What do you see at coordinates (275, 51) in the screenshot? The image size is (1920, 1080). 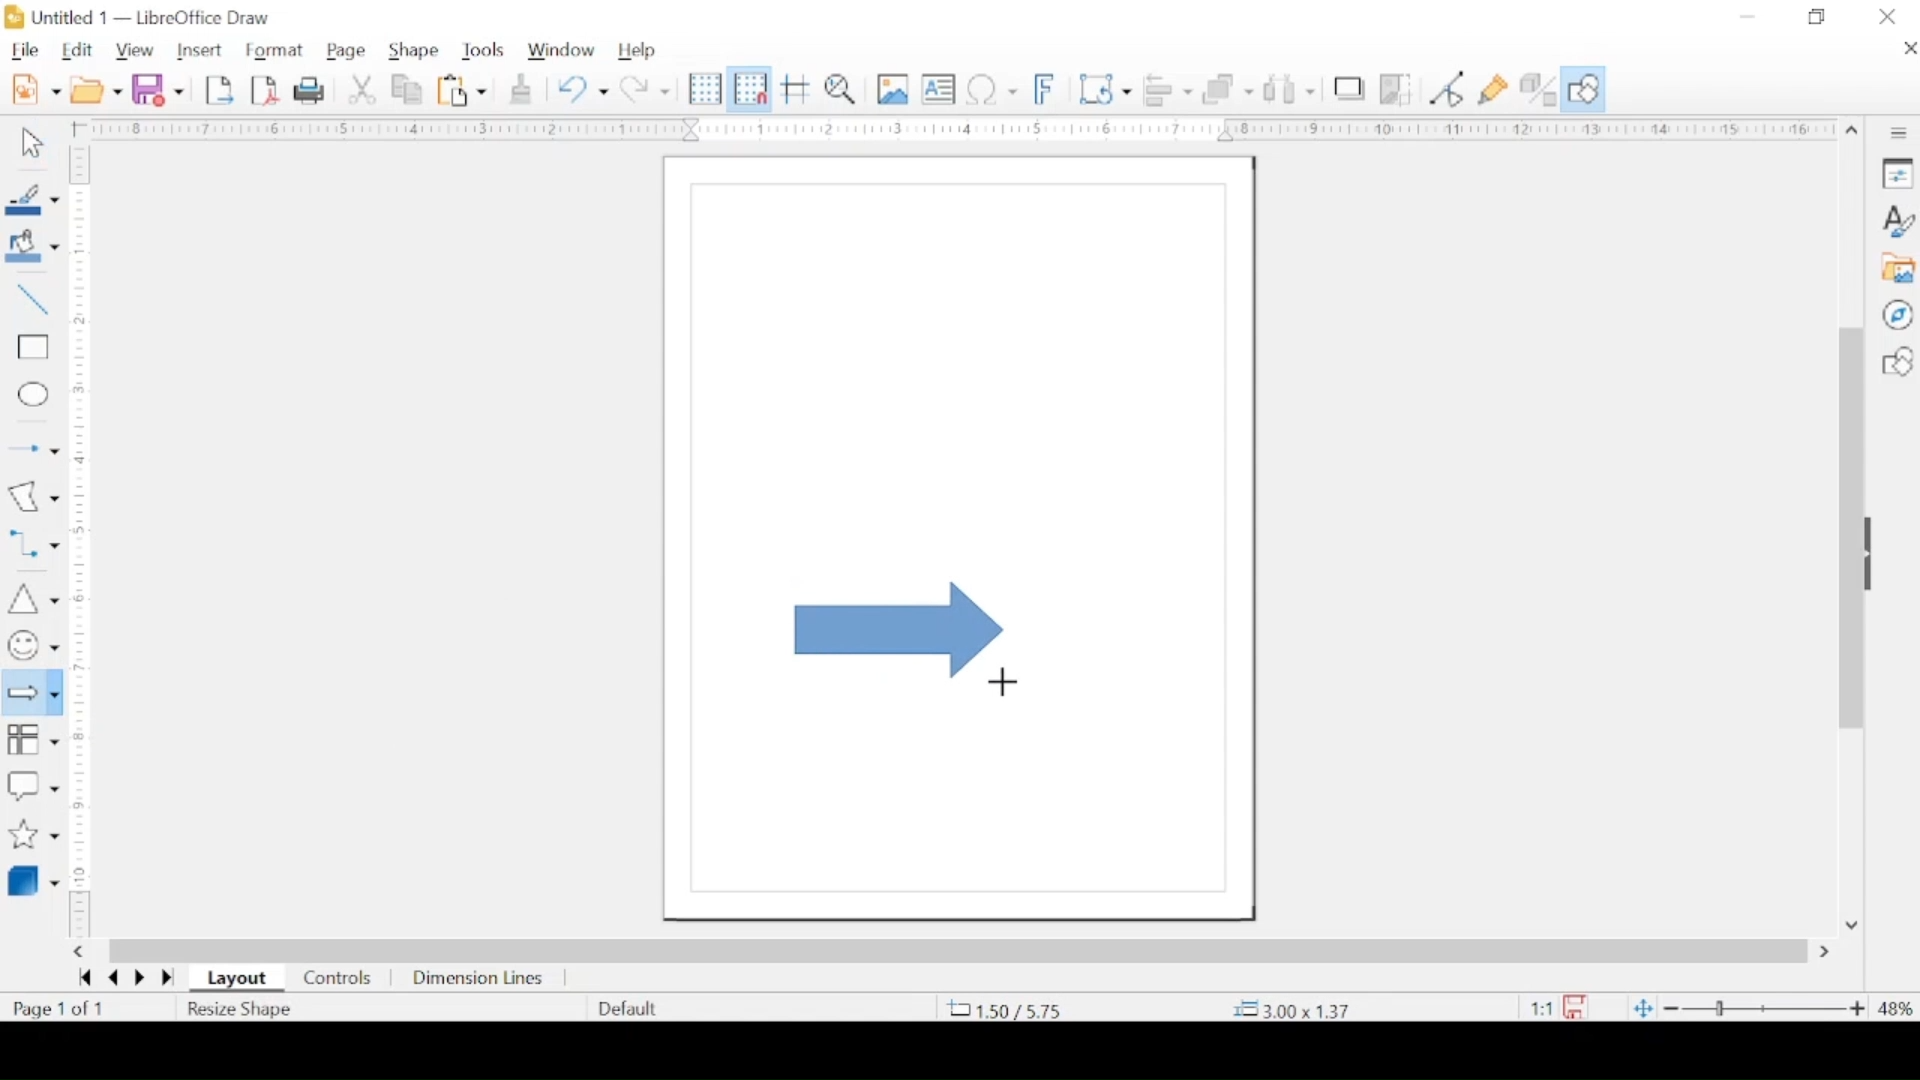 I see `format` at bounding box center [275, 51].